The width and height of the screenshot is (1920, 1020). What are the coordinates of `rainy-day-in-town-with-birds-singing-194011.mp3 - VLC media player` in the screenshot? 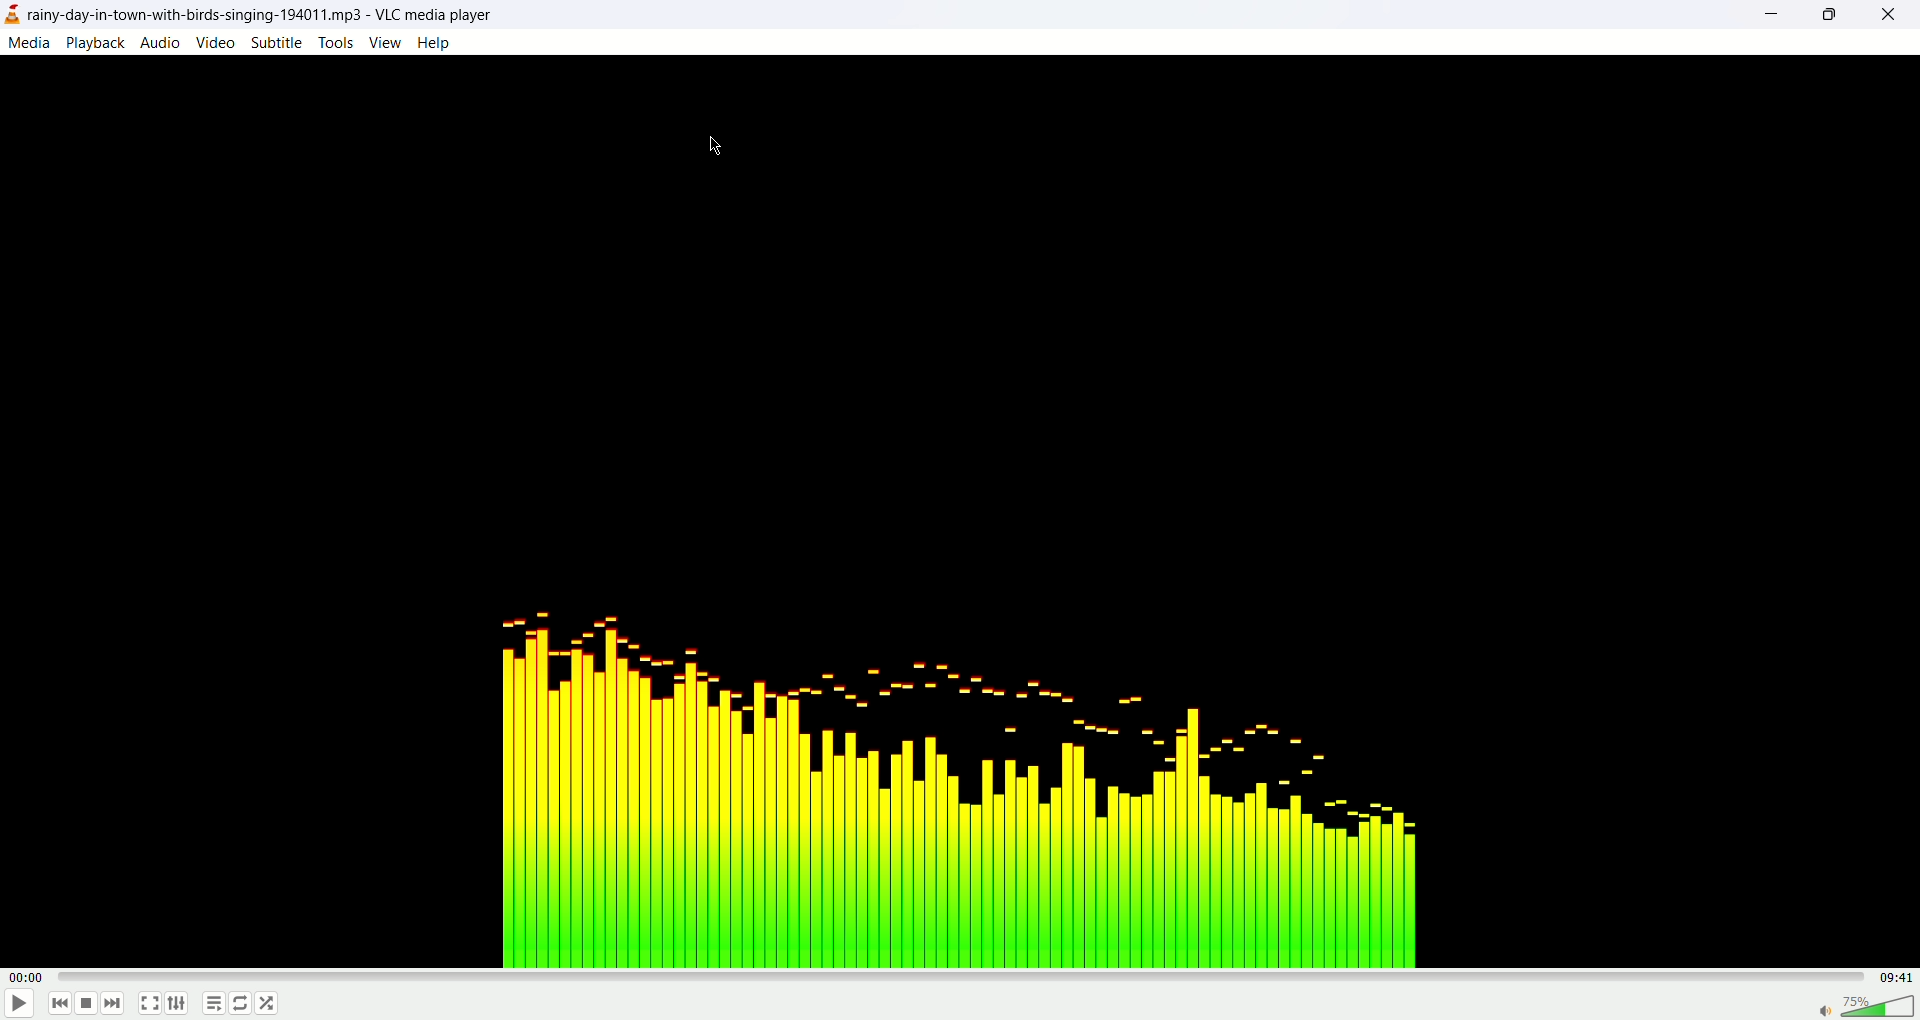 It's located at (273, 13).